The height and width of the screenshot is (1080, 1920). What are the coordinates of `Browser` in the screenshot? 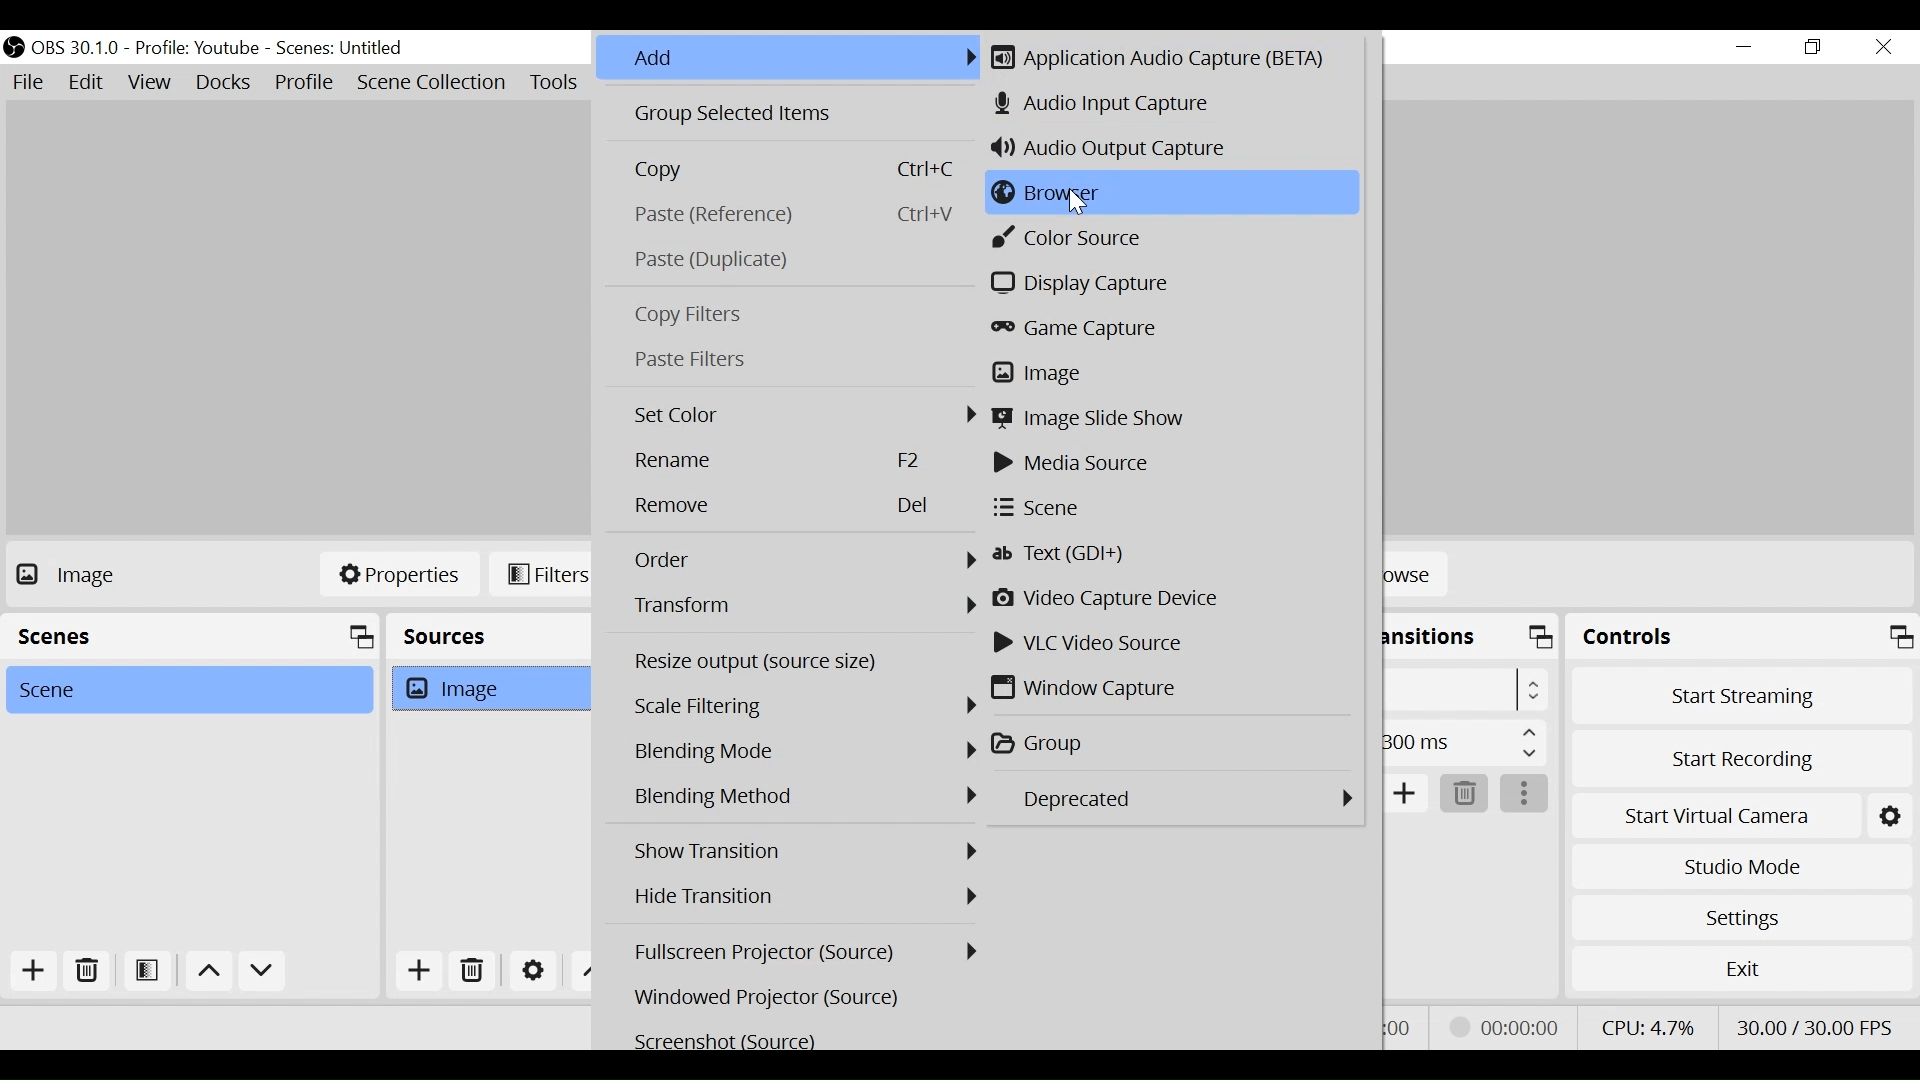 It's located at (1173, 193).